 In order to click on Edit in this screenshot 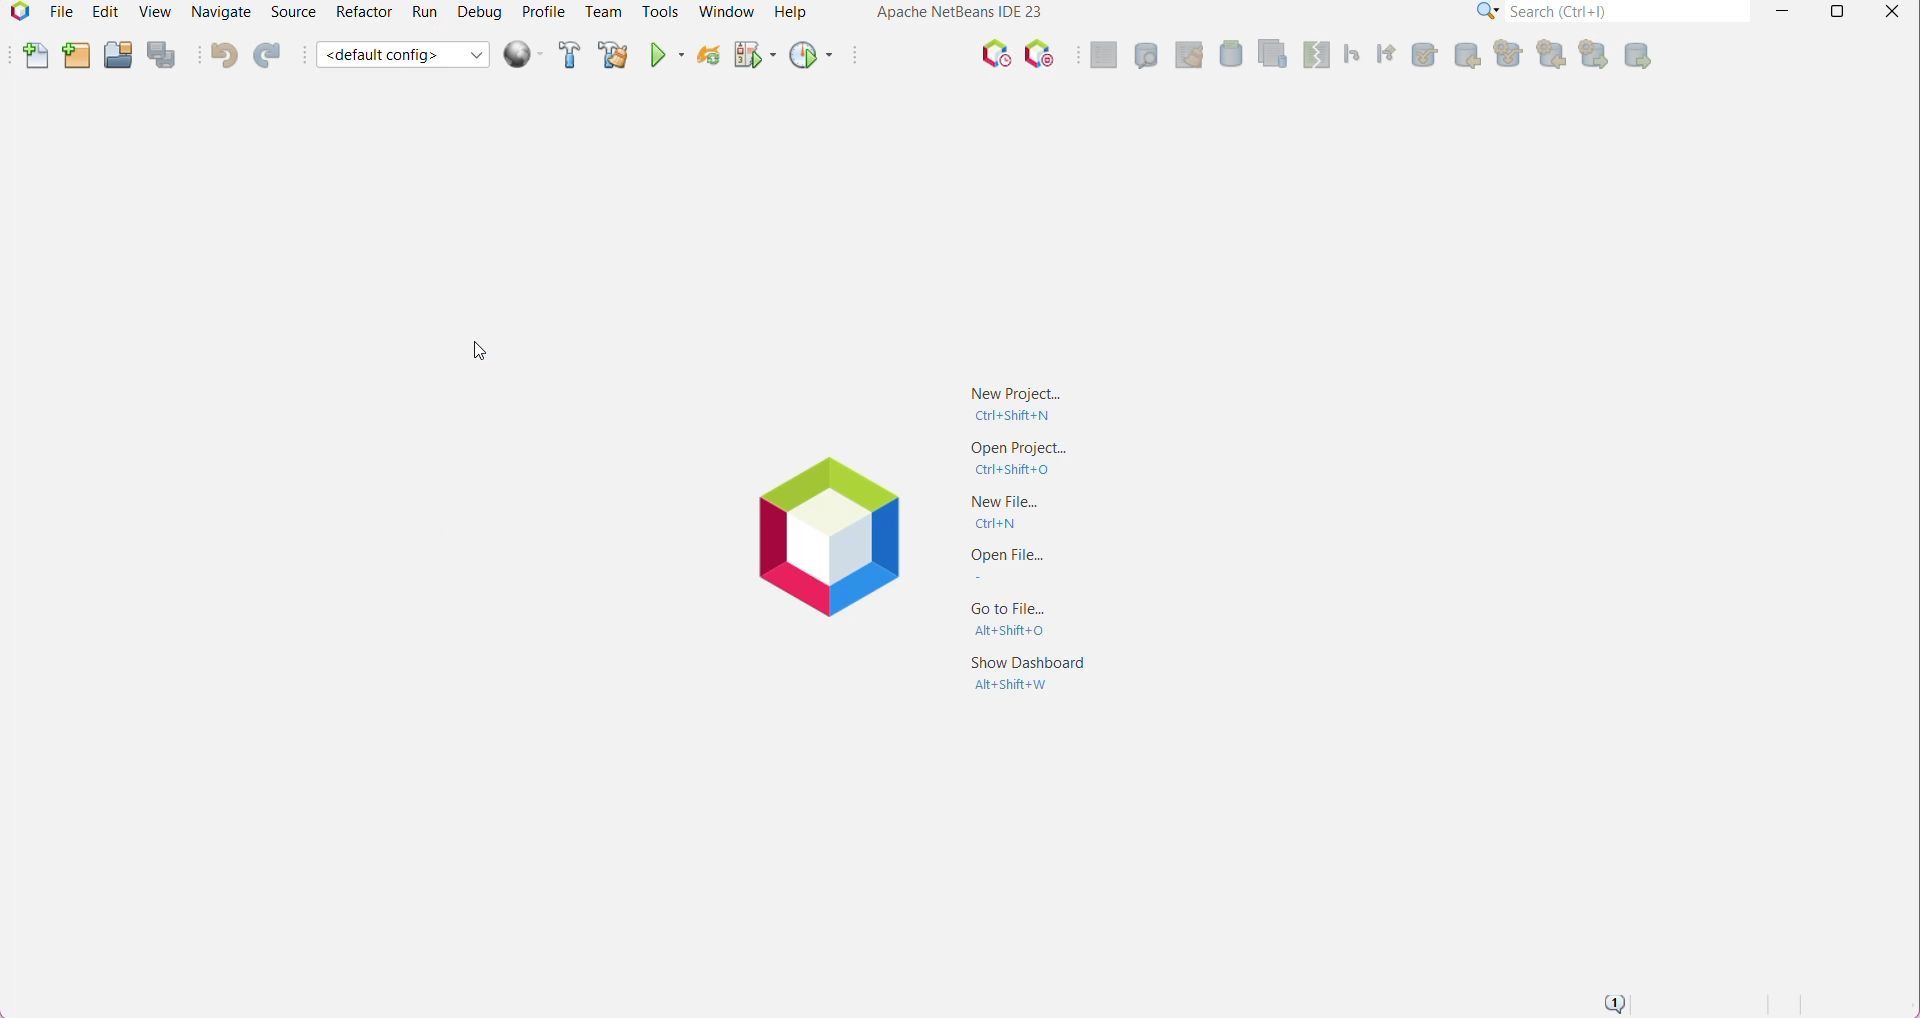, I will do `click(103, 12)`.